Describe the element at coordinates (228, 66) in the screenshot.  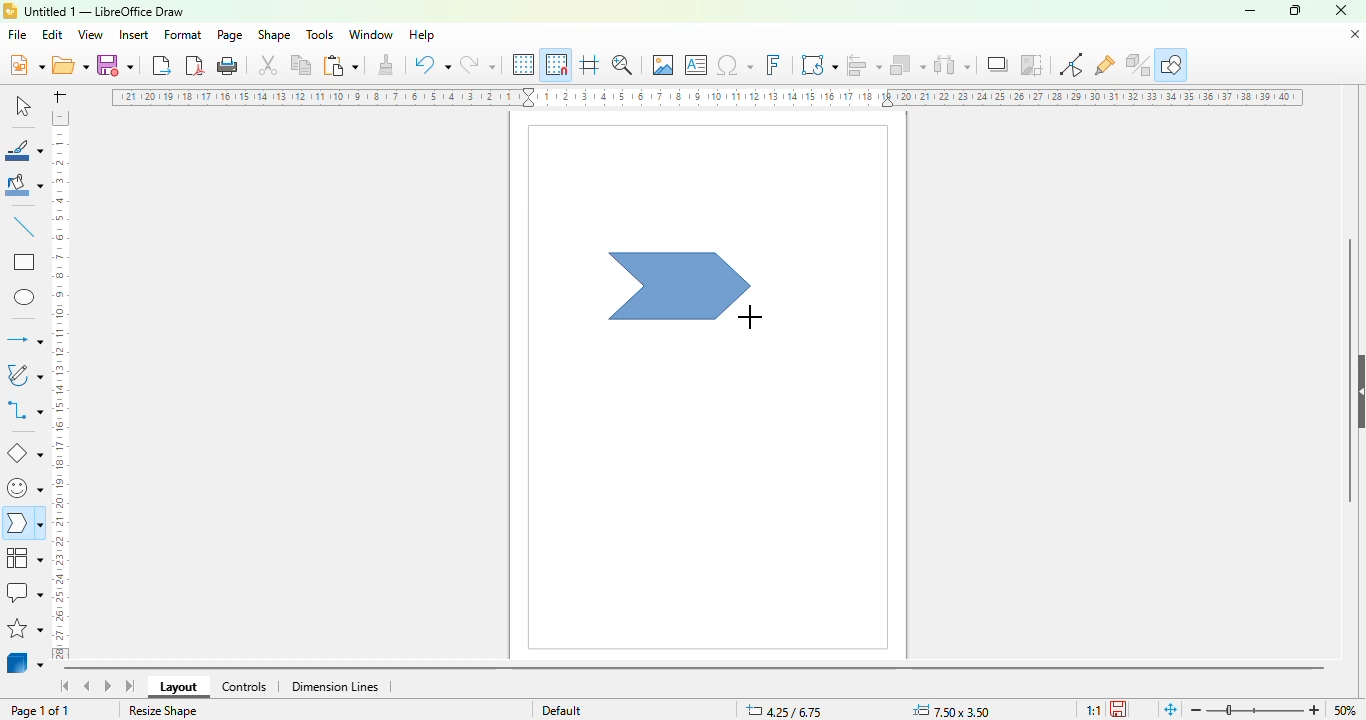
I see `print` at that location.